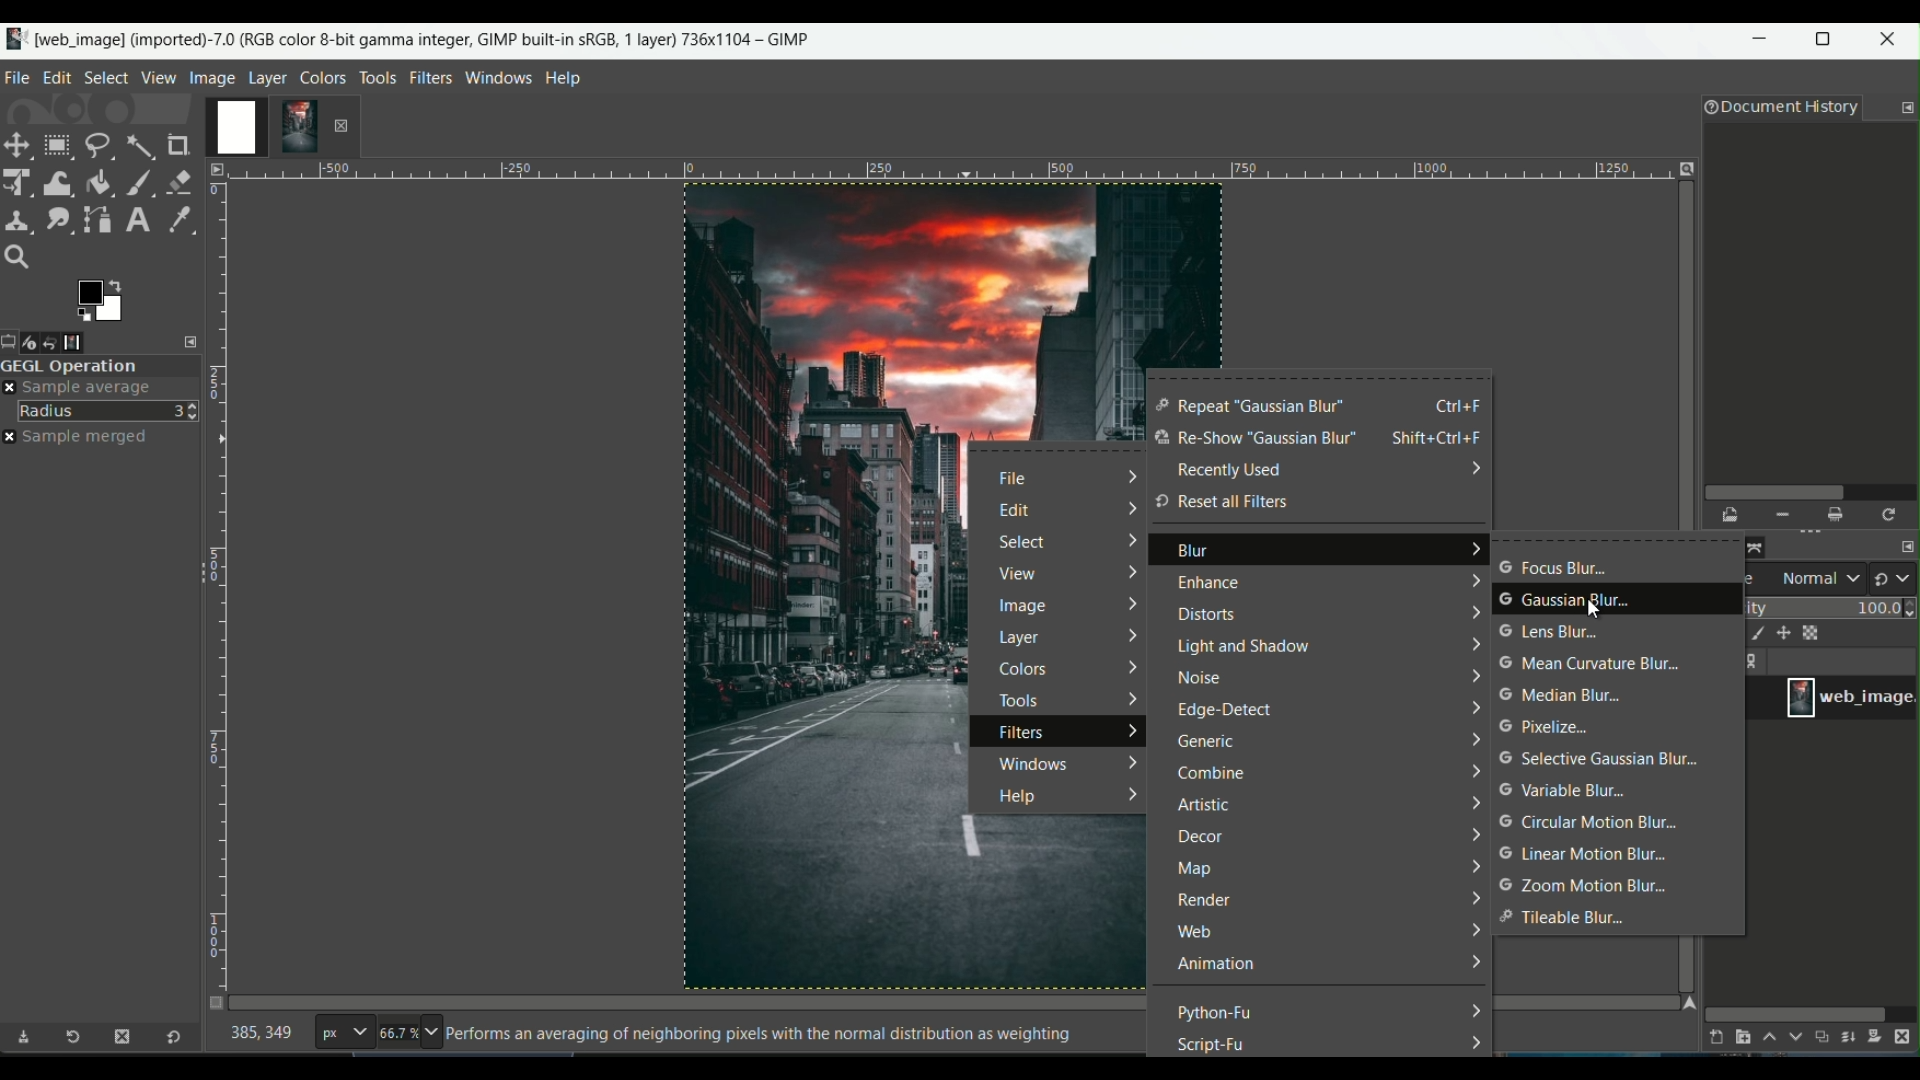 Image resolution: width=1920 pixels, height=1080 pixels. I want to click on eraser tool, so click(181, 179).